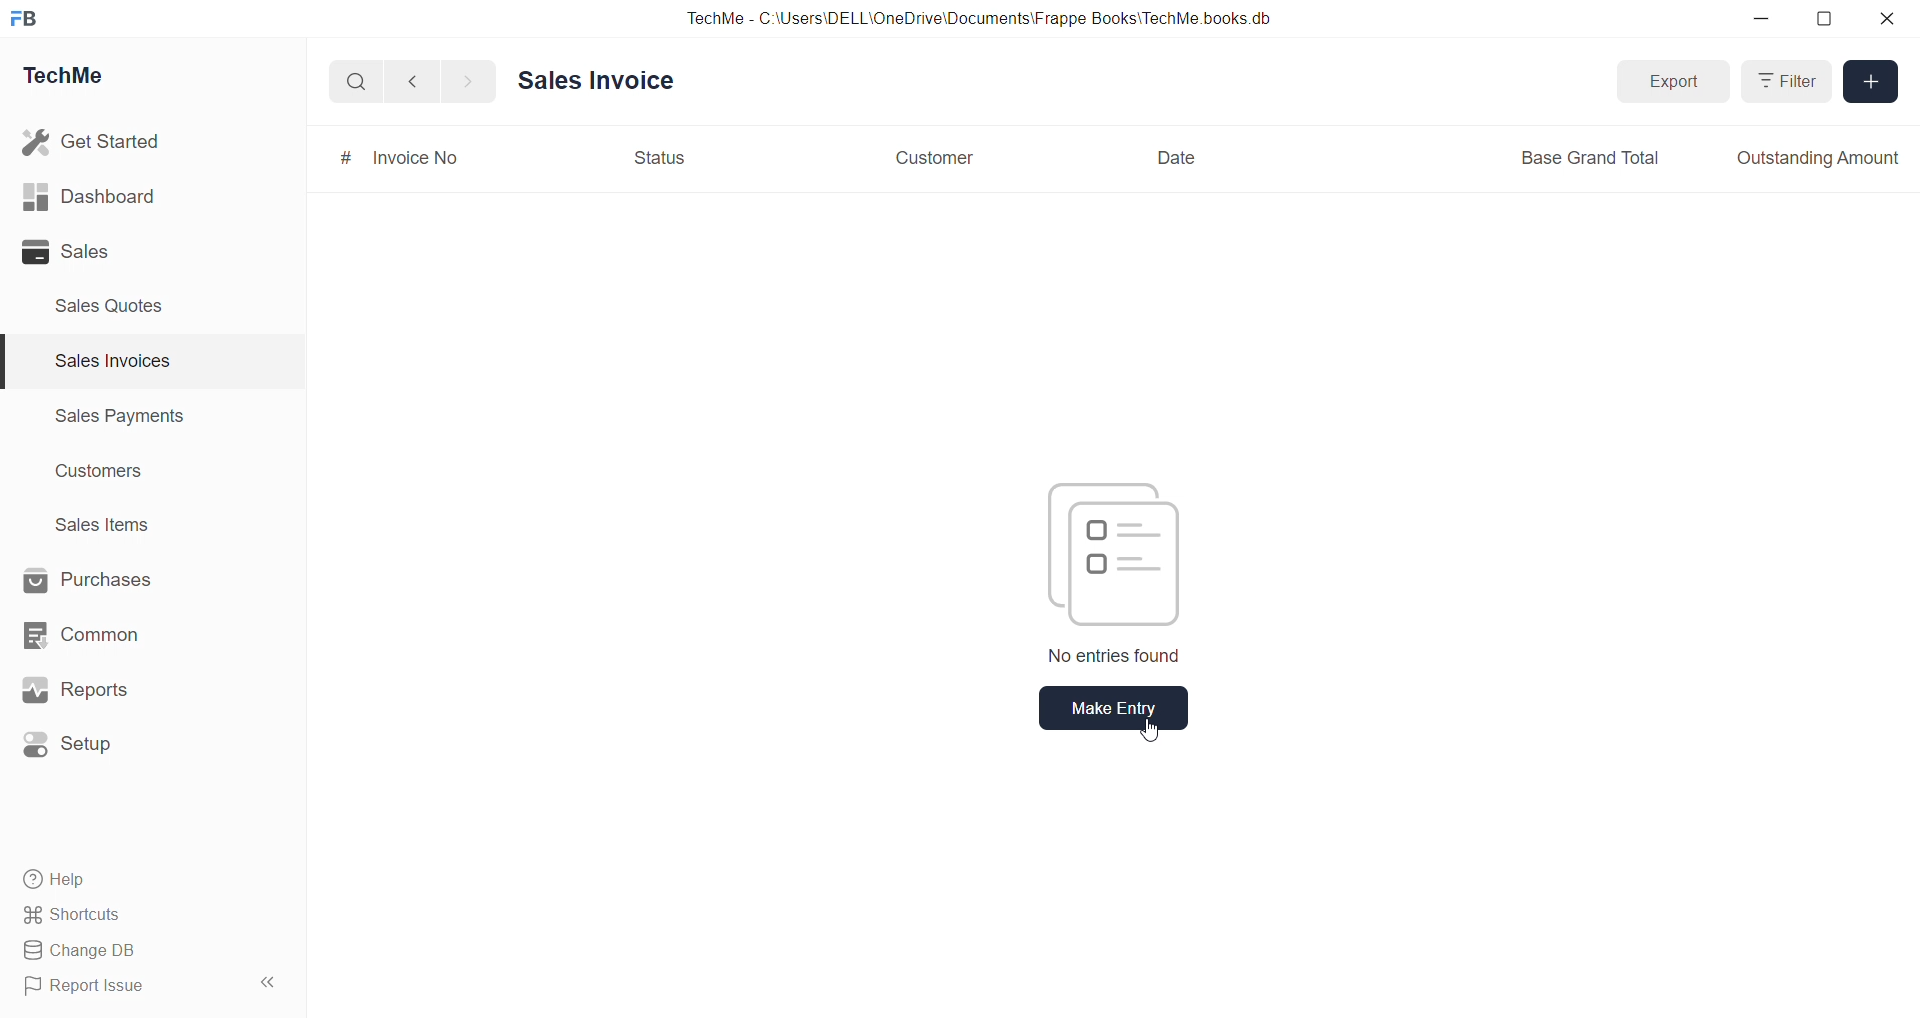 The height and width of the screenshot is (1018, 1920). I want to click on TechMe, so click(64, 76).